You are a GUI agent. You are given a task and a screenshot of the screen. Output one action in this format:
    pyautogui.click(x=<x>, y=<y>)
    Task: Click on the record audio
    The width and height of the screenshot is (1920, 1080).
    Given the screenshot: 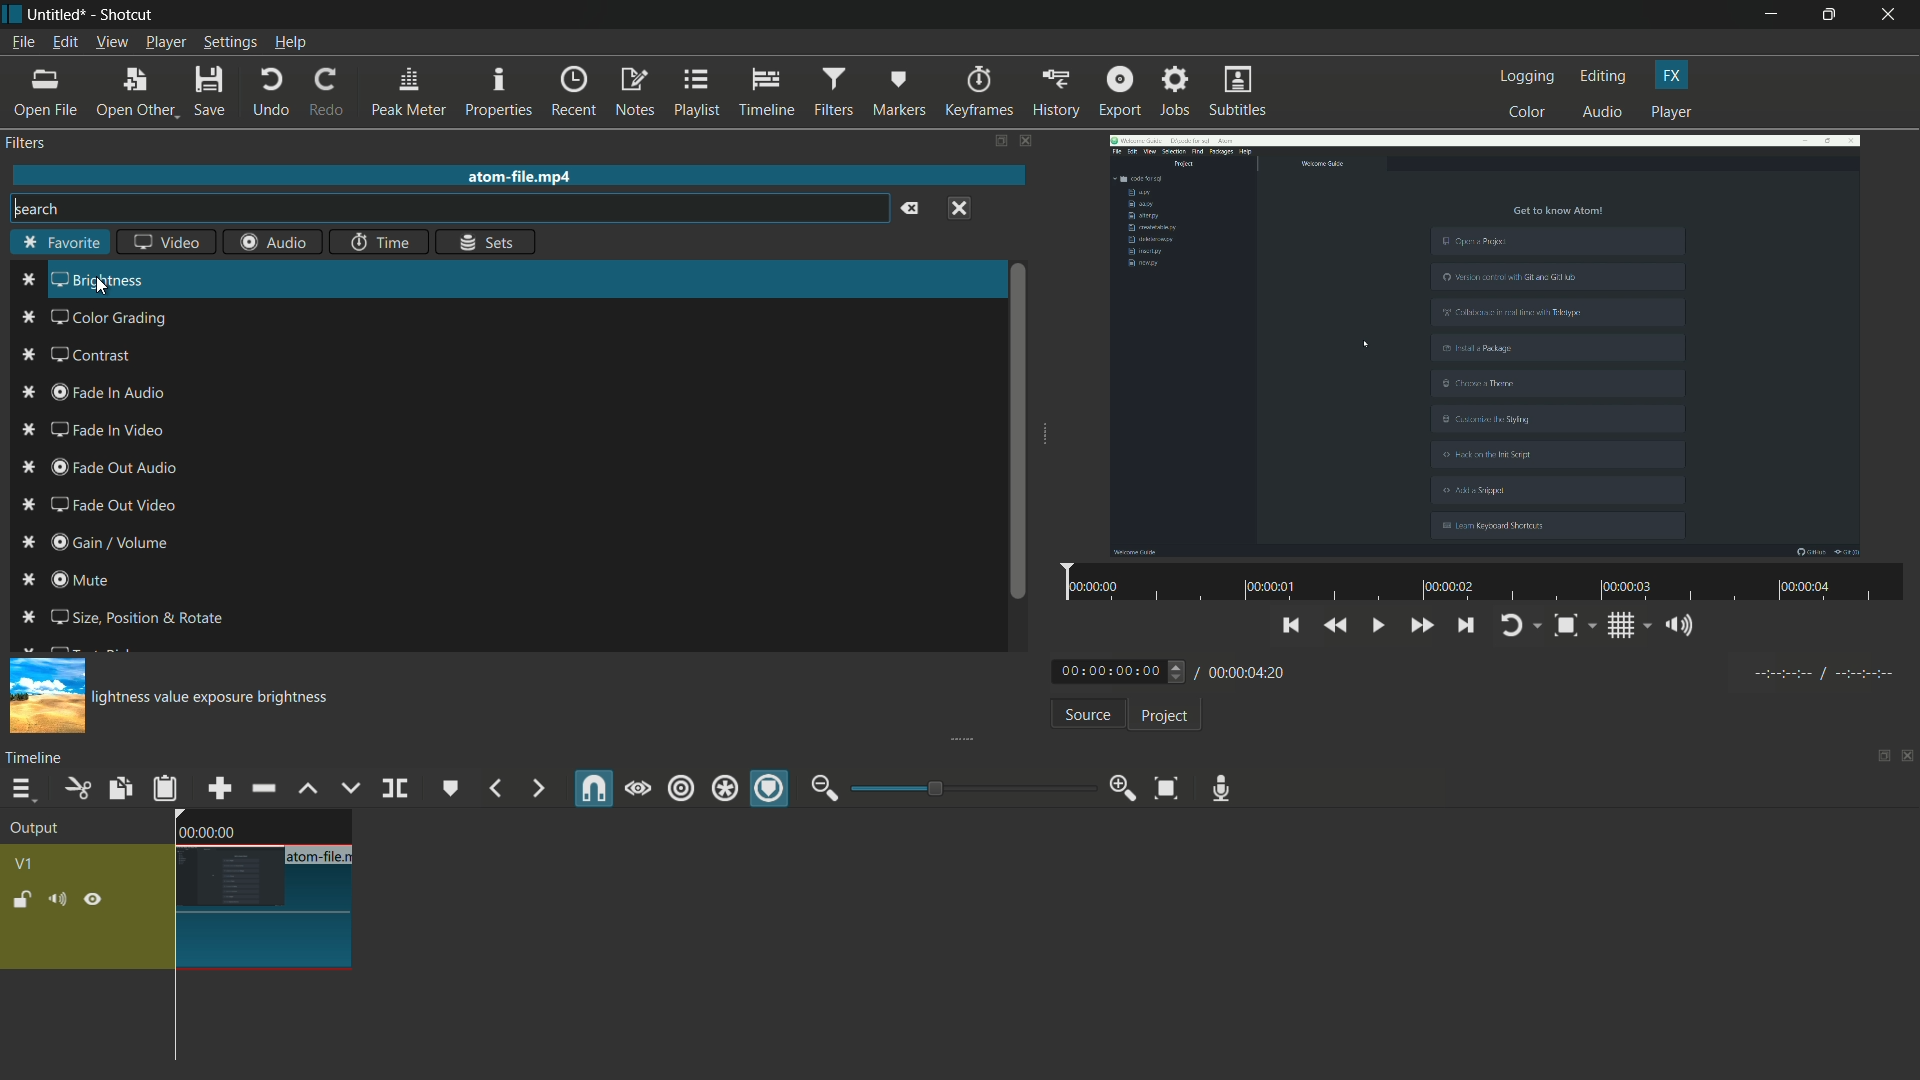 What is the action you would take?
    pyautogui.click(x=1216, y=788)
    